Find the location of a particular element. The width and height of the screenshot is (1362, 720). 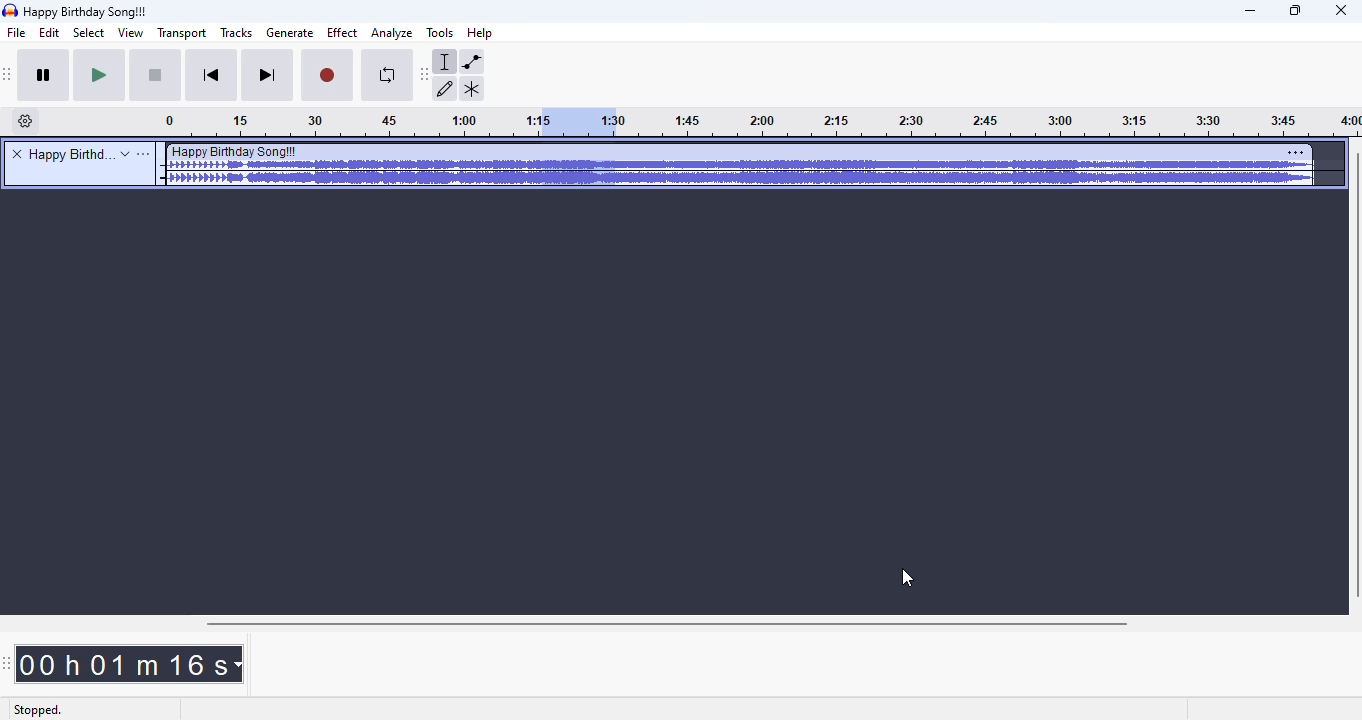

horizontal scroll bar is located at coordinates (669, 624).